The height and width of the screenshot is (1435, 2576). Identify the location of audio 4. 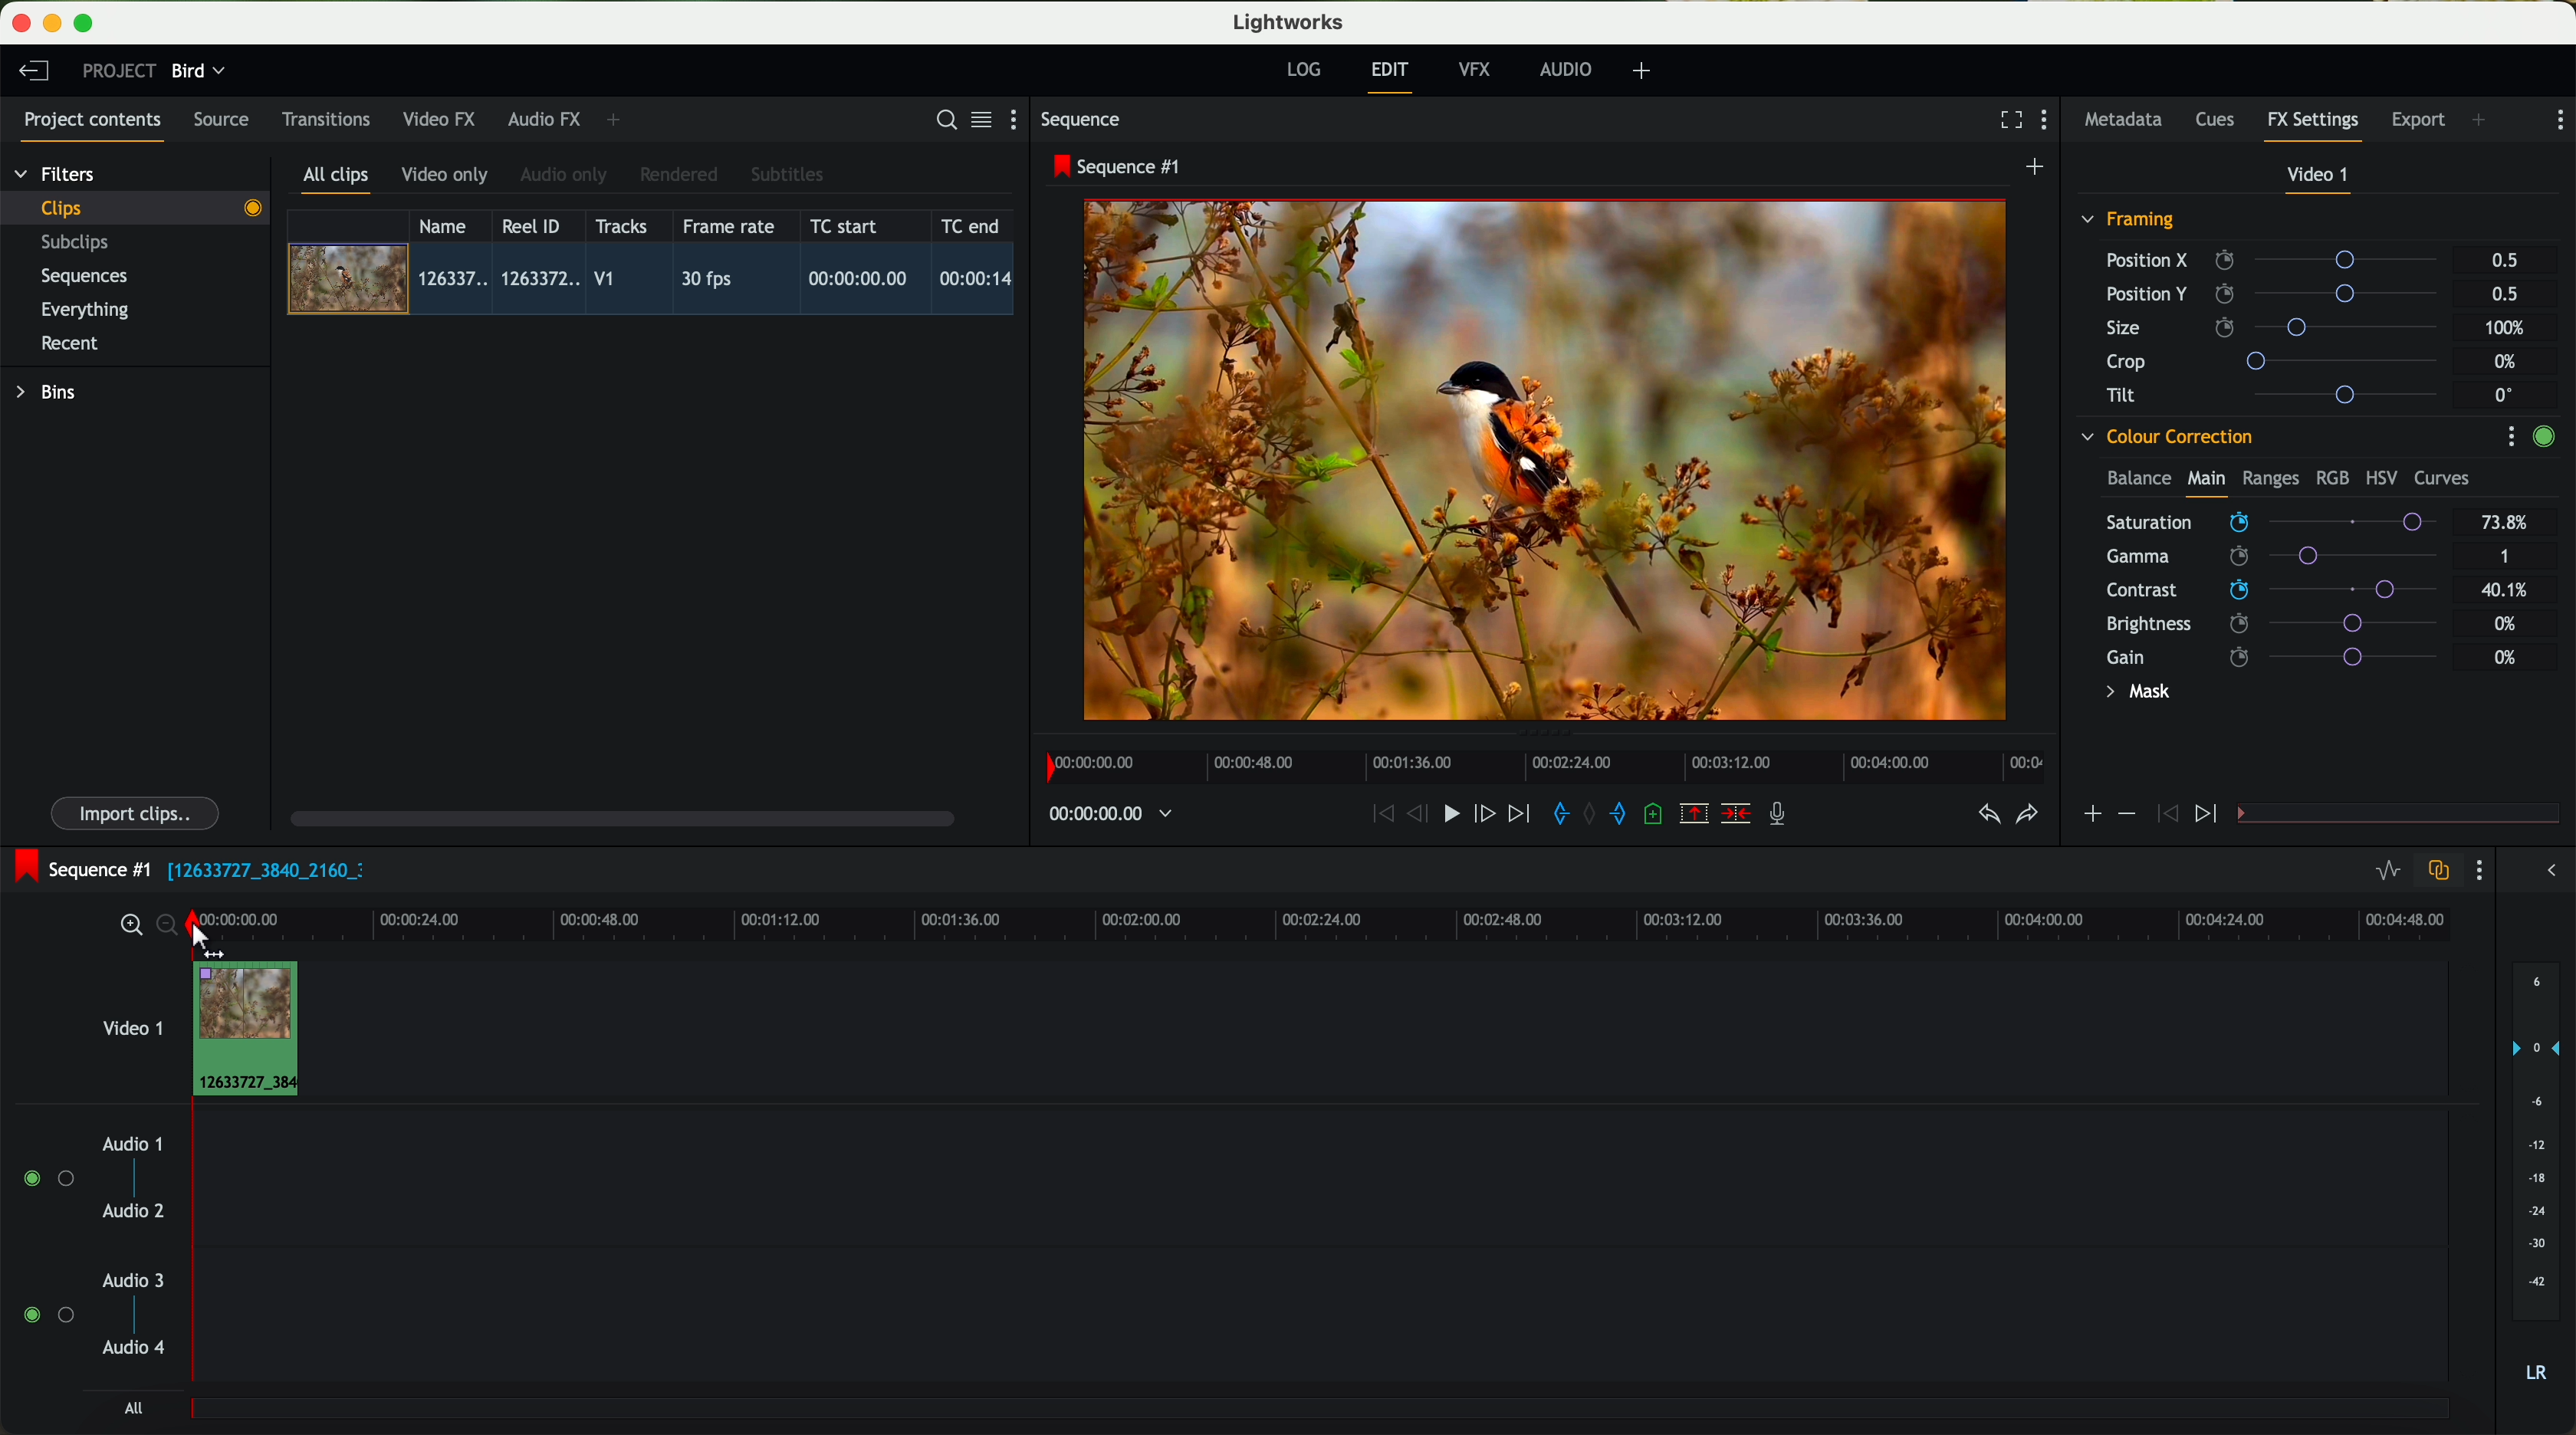
(135, 1348).